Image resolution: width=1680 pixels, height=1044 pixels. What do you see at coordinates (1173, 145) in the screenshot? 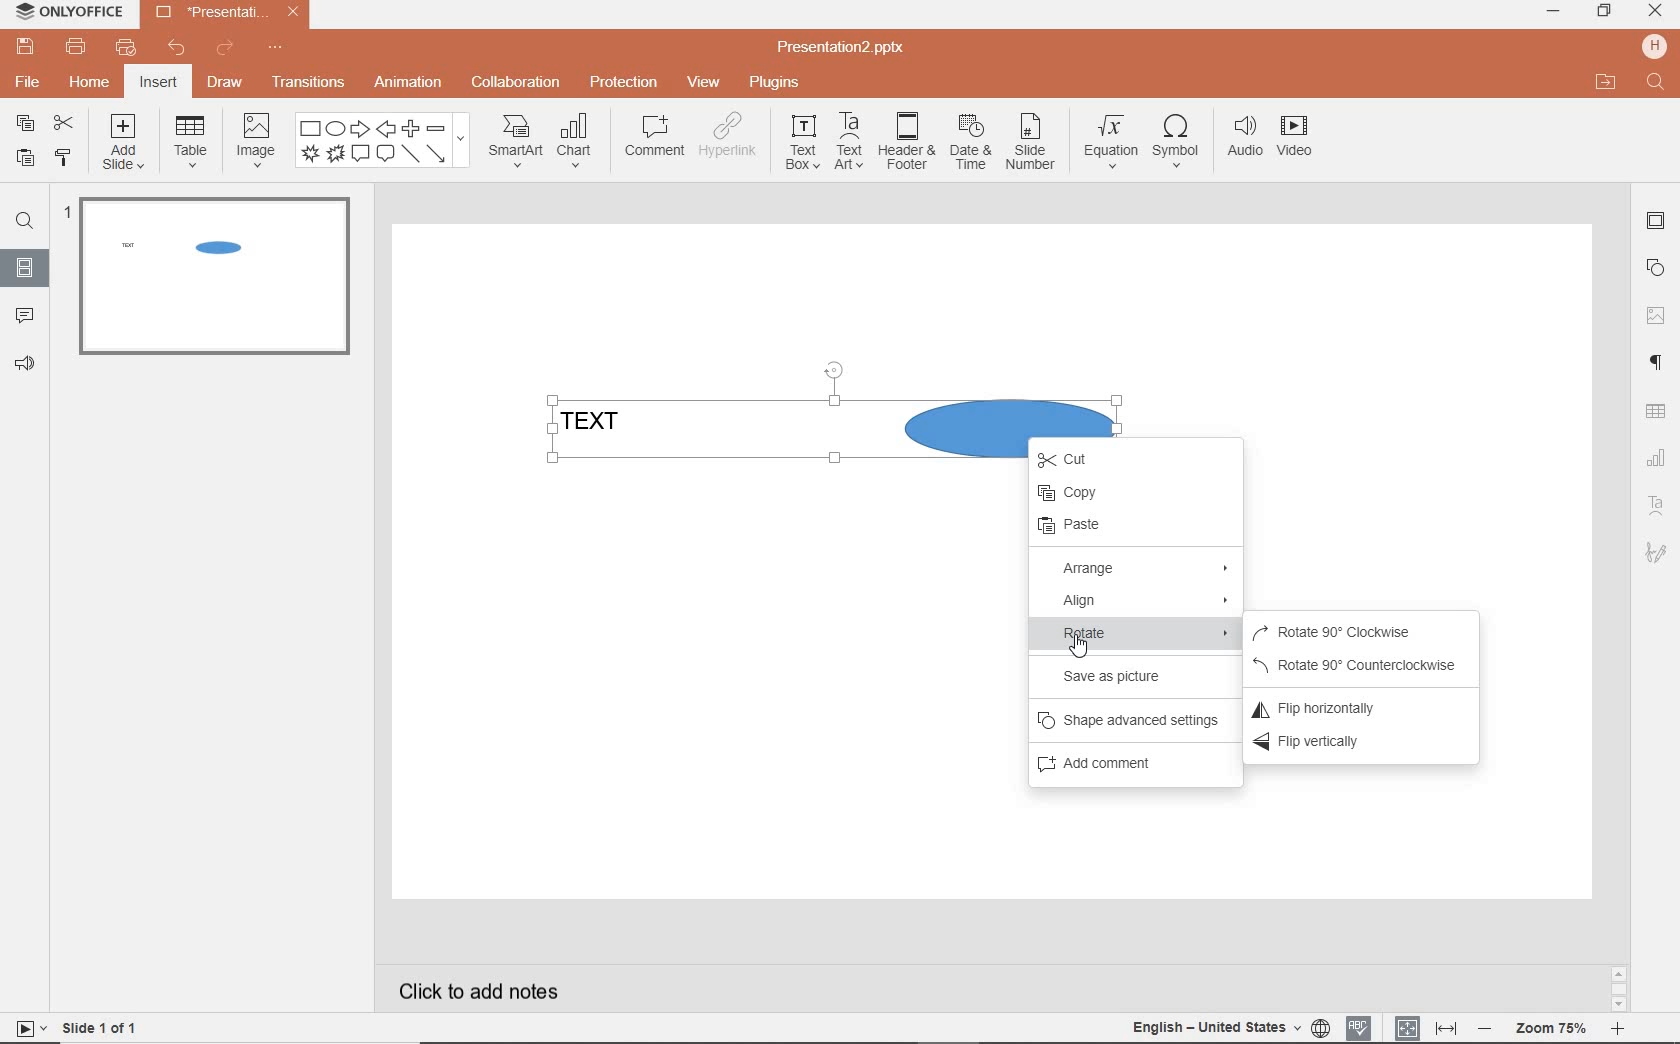
I see `symbol` at bounding box center [1173, 145].